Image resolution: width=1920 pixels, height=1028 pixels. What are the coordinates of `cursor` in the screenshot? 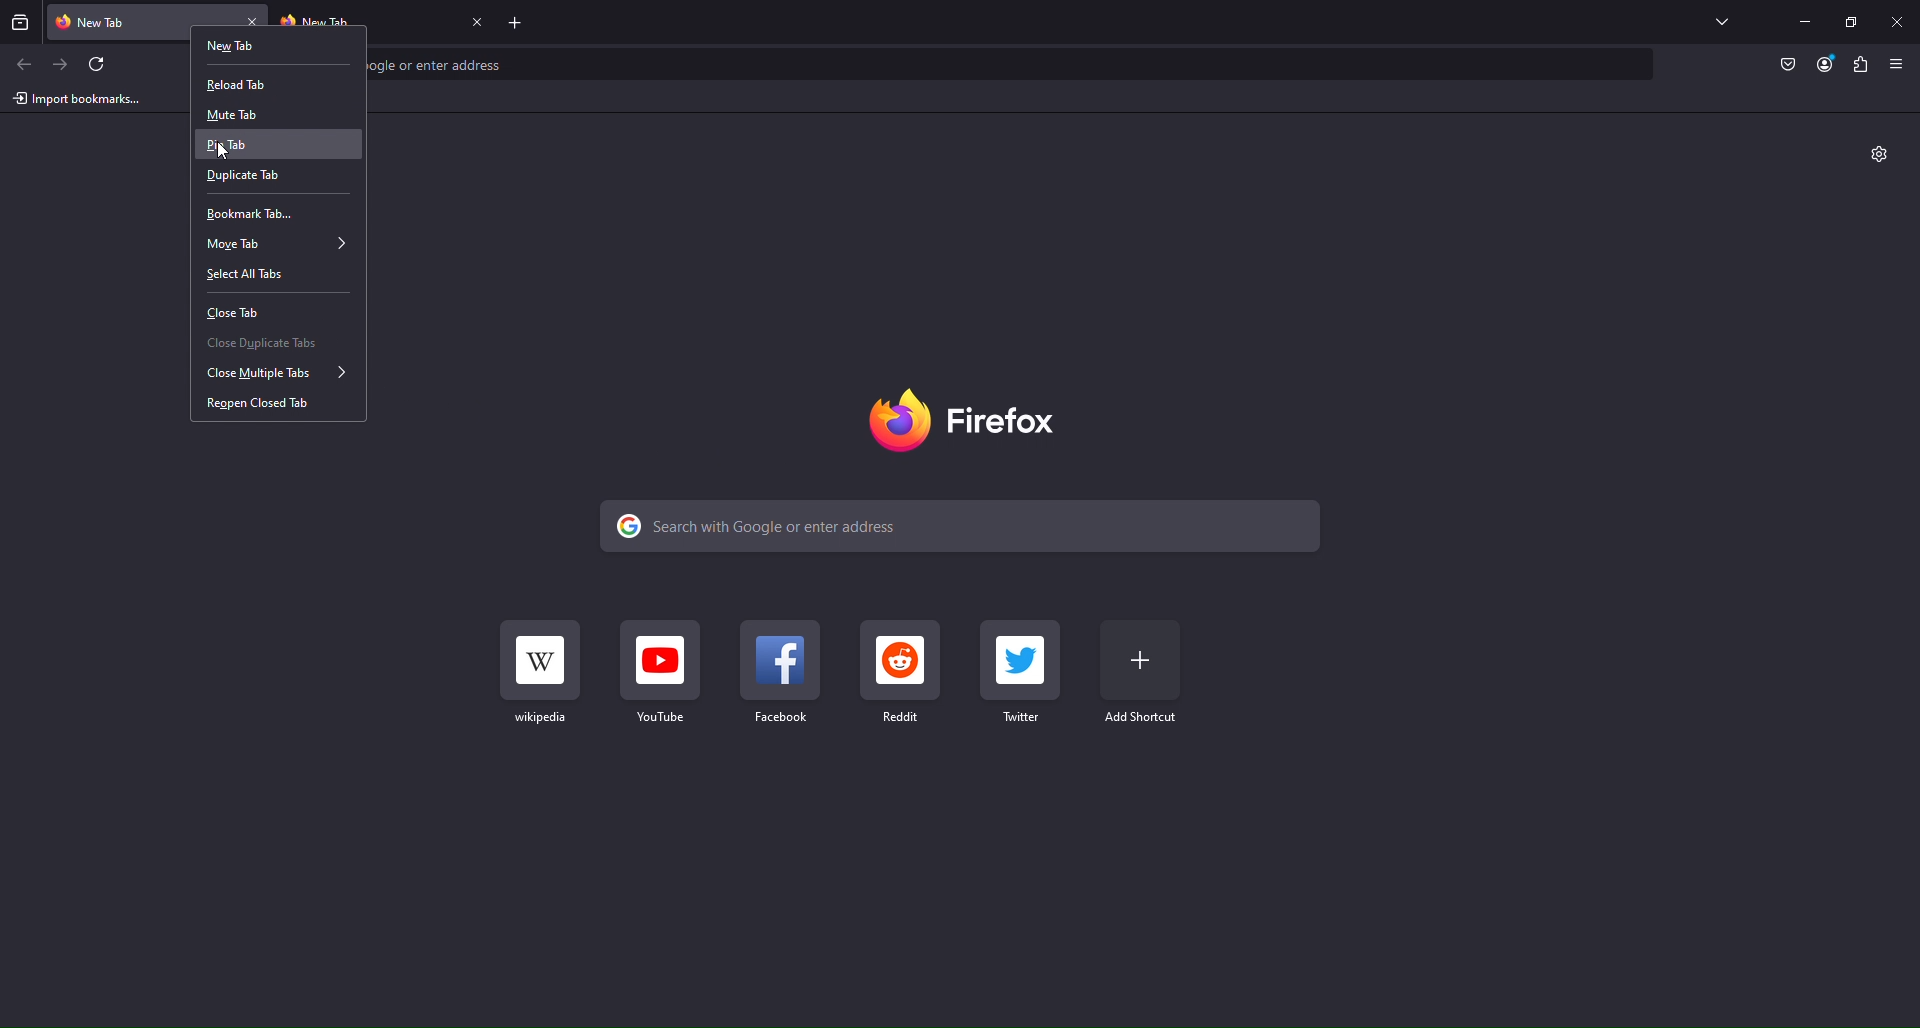 It's located at (227, 154).